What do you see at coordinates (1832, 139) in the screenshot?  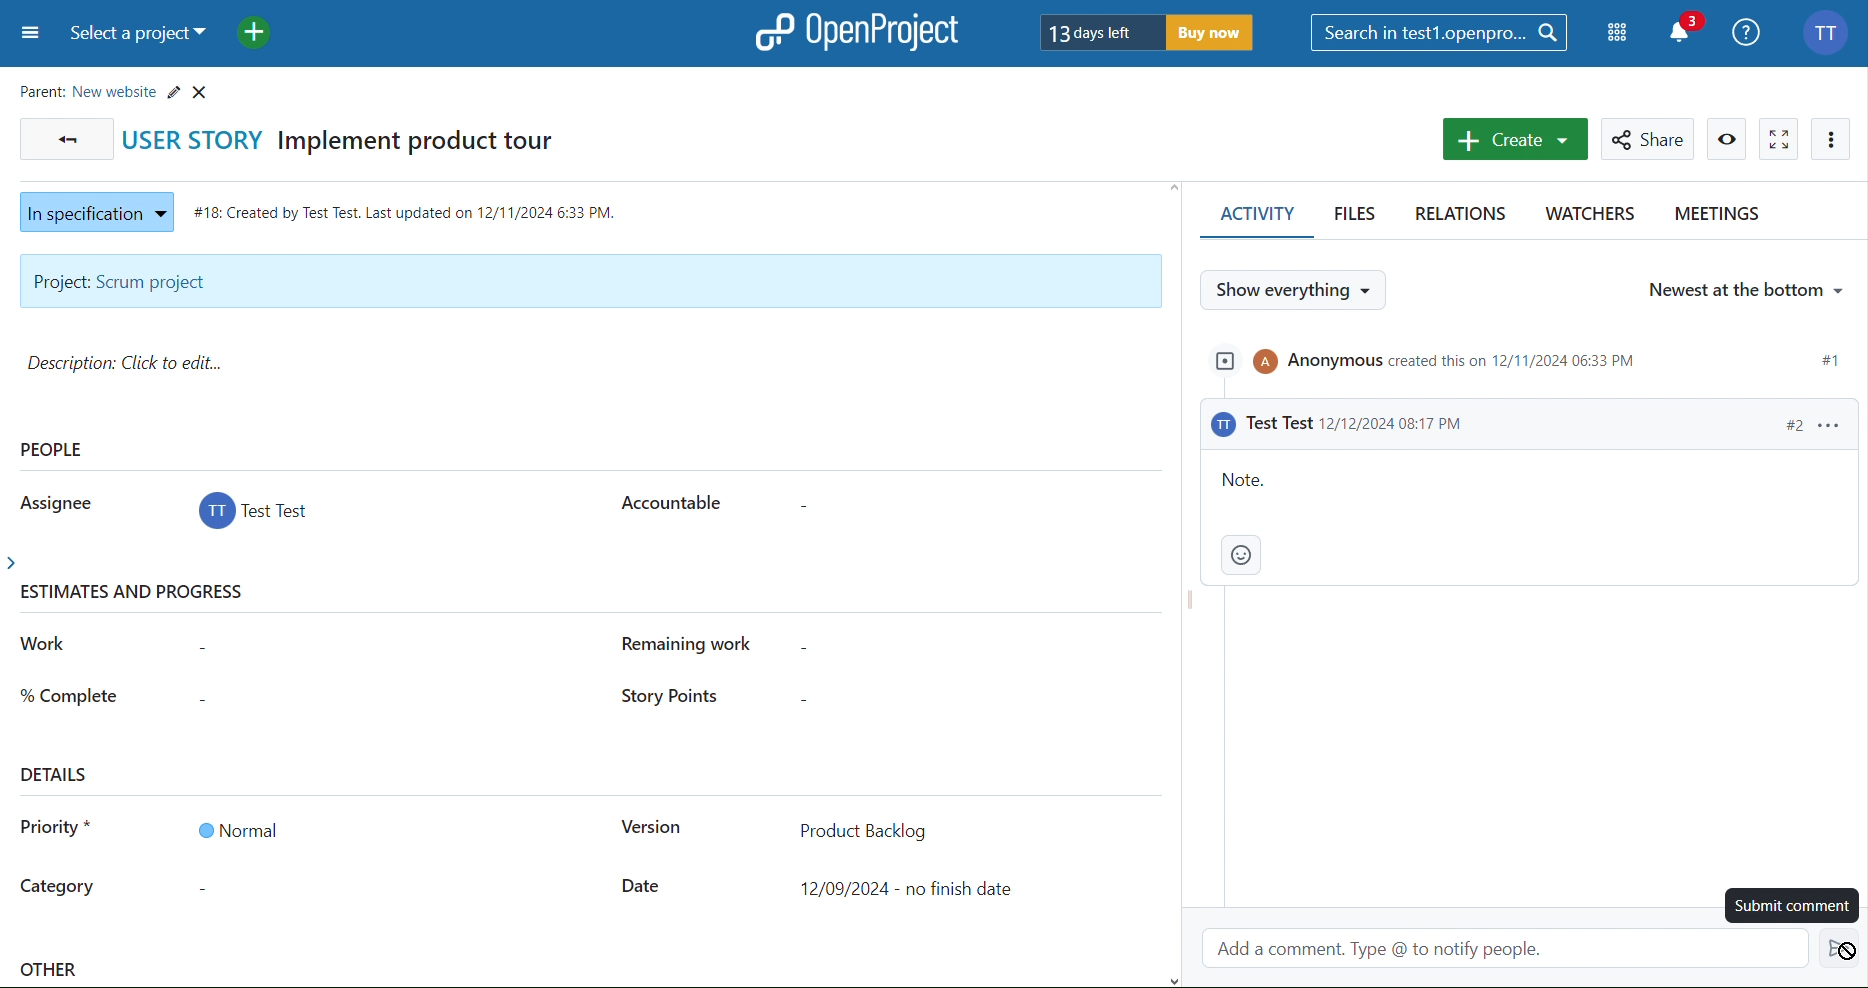 I see `More` at bounding box center [1832, 139].